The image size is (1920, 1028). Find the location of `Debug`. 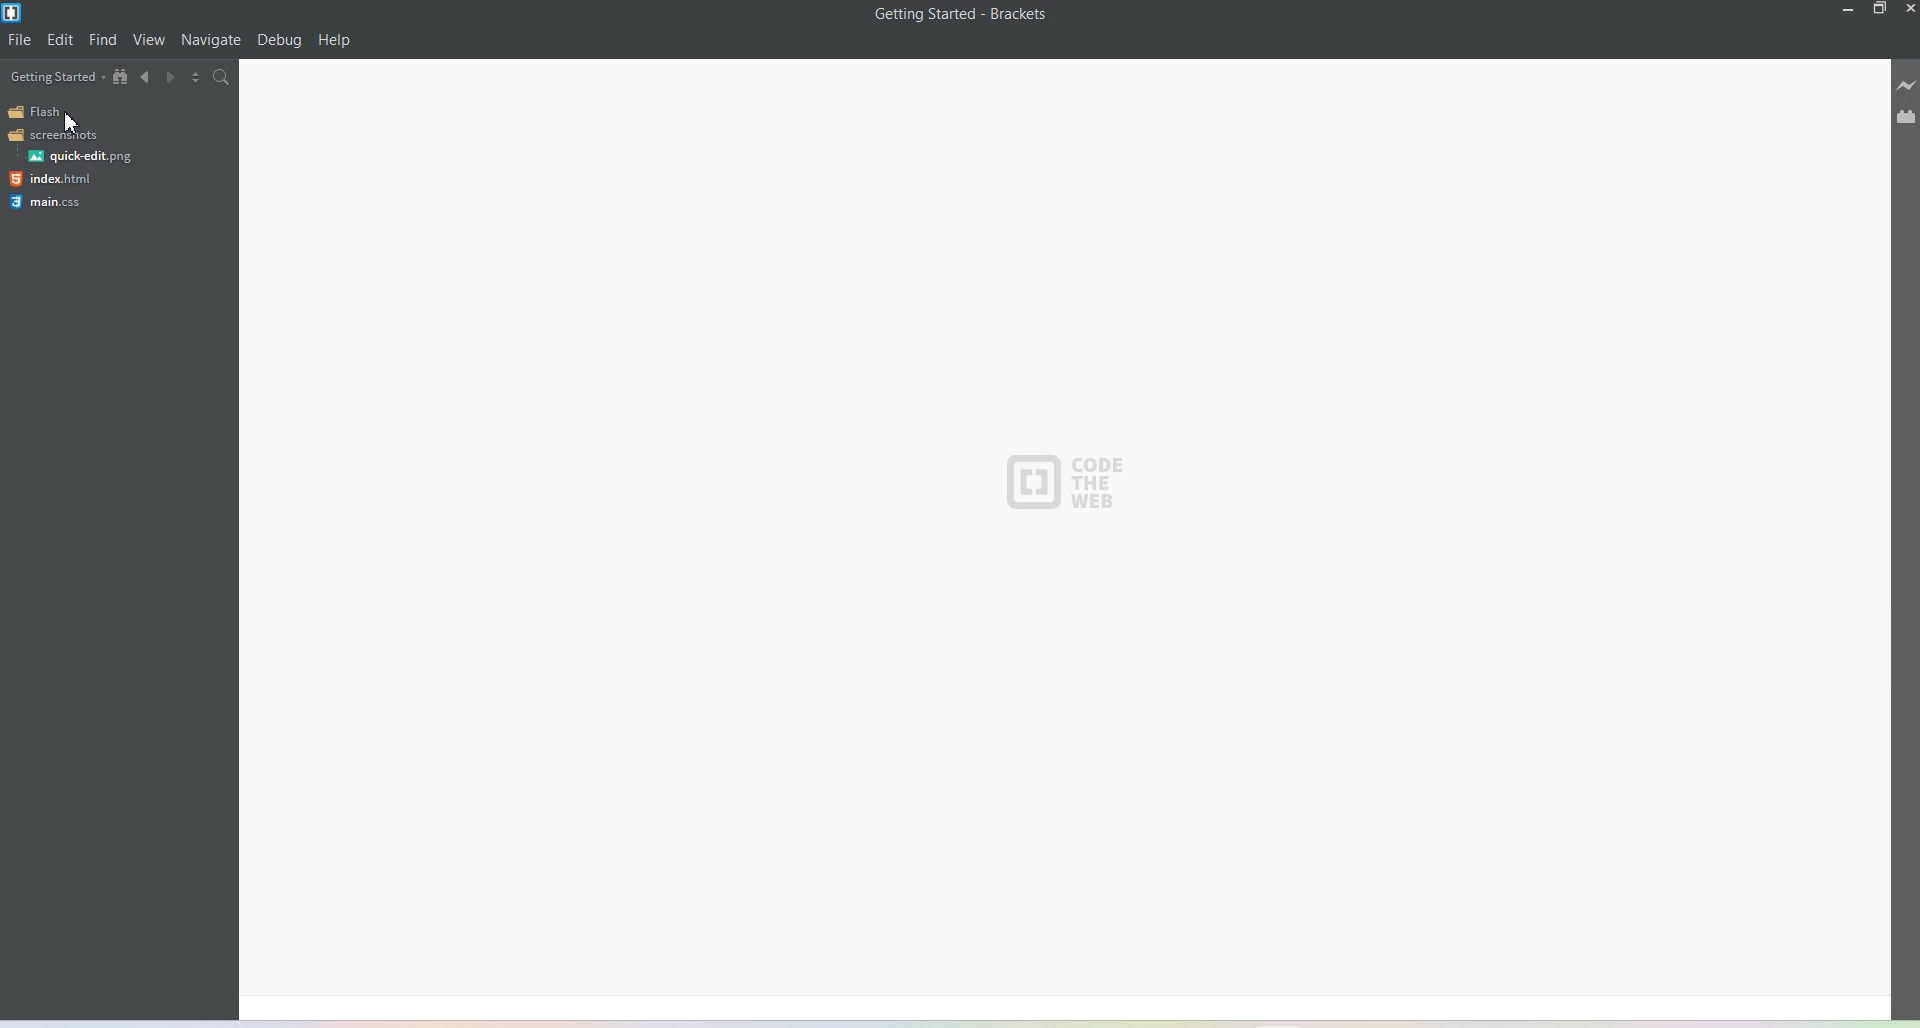

Debug is located at coordinates (279, 41).